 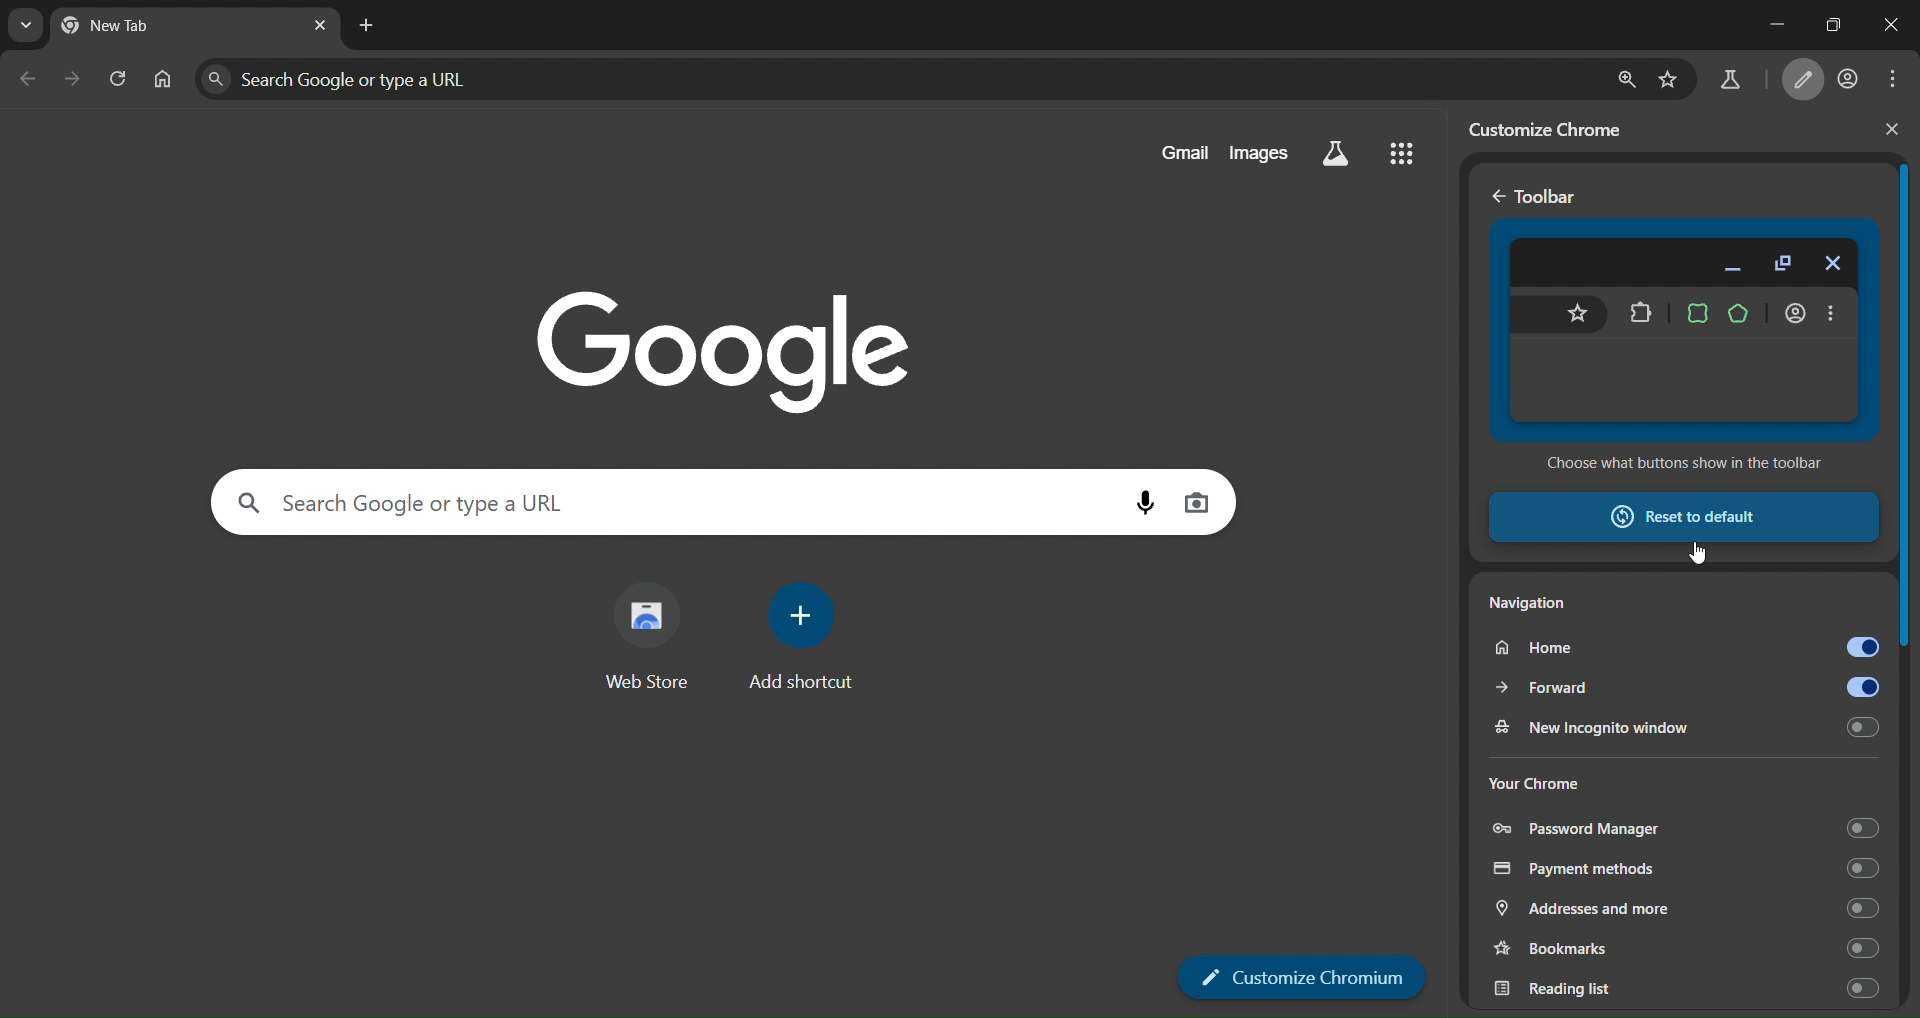 What do you see at coordinates (119, 77) in the screenshot?
I see `reload` at bounding box center [119, 77].